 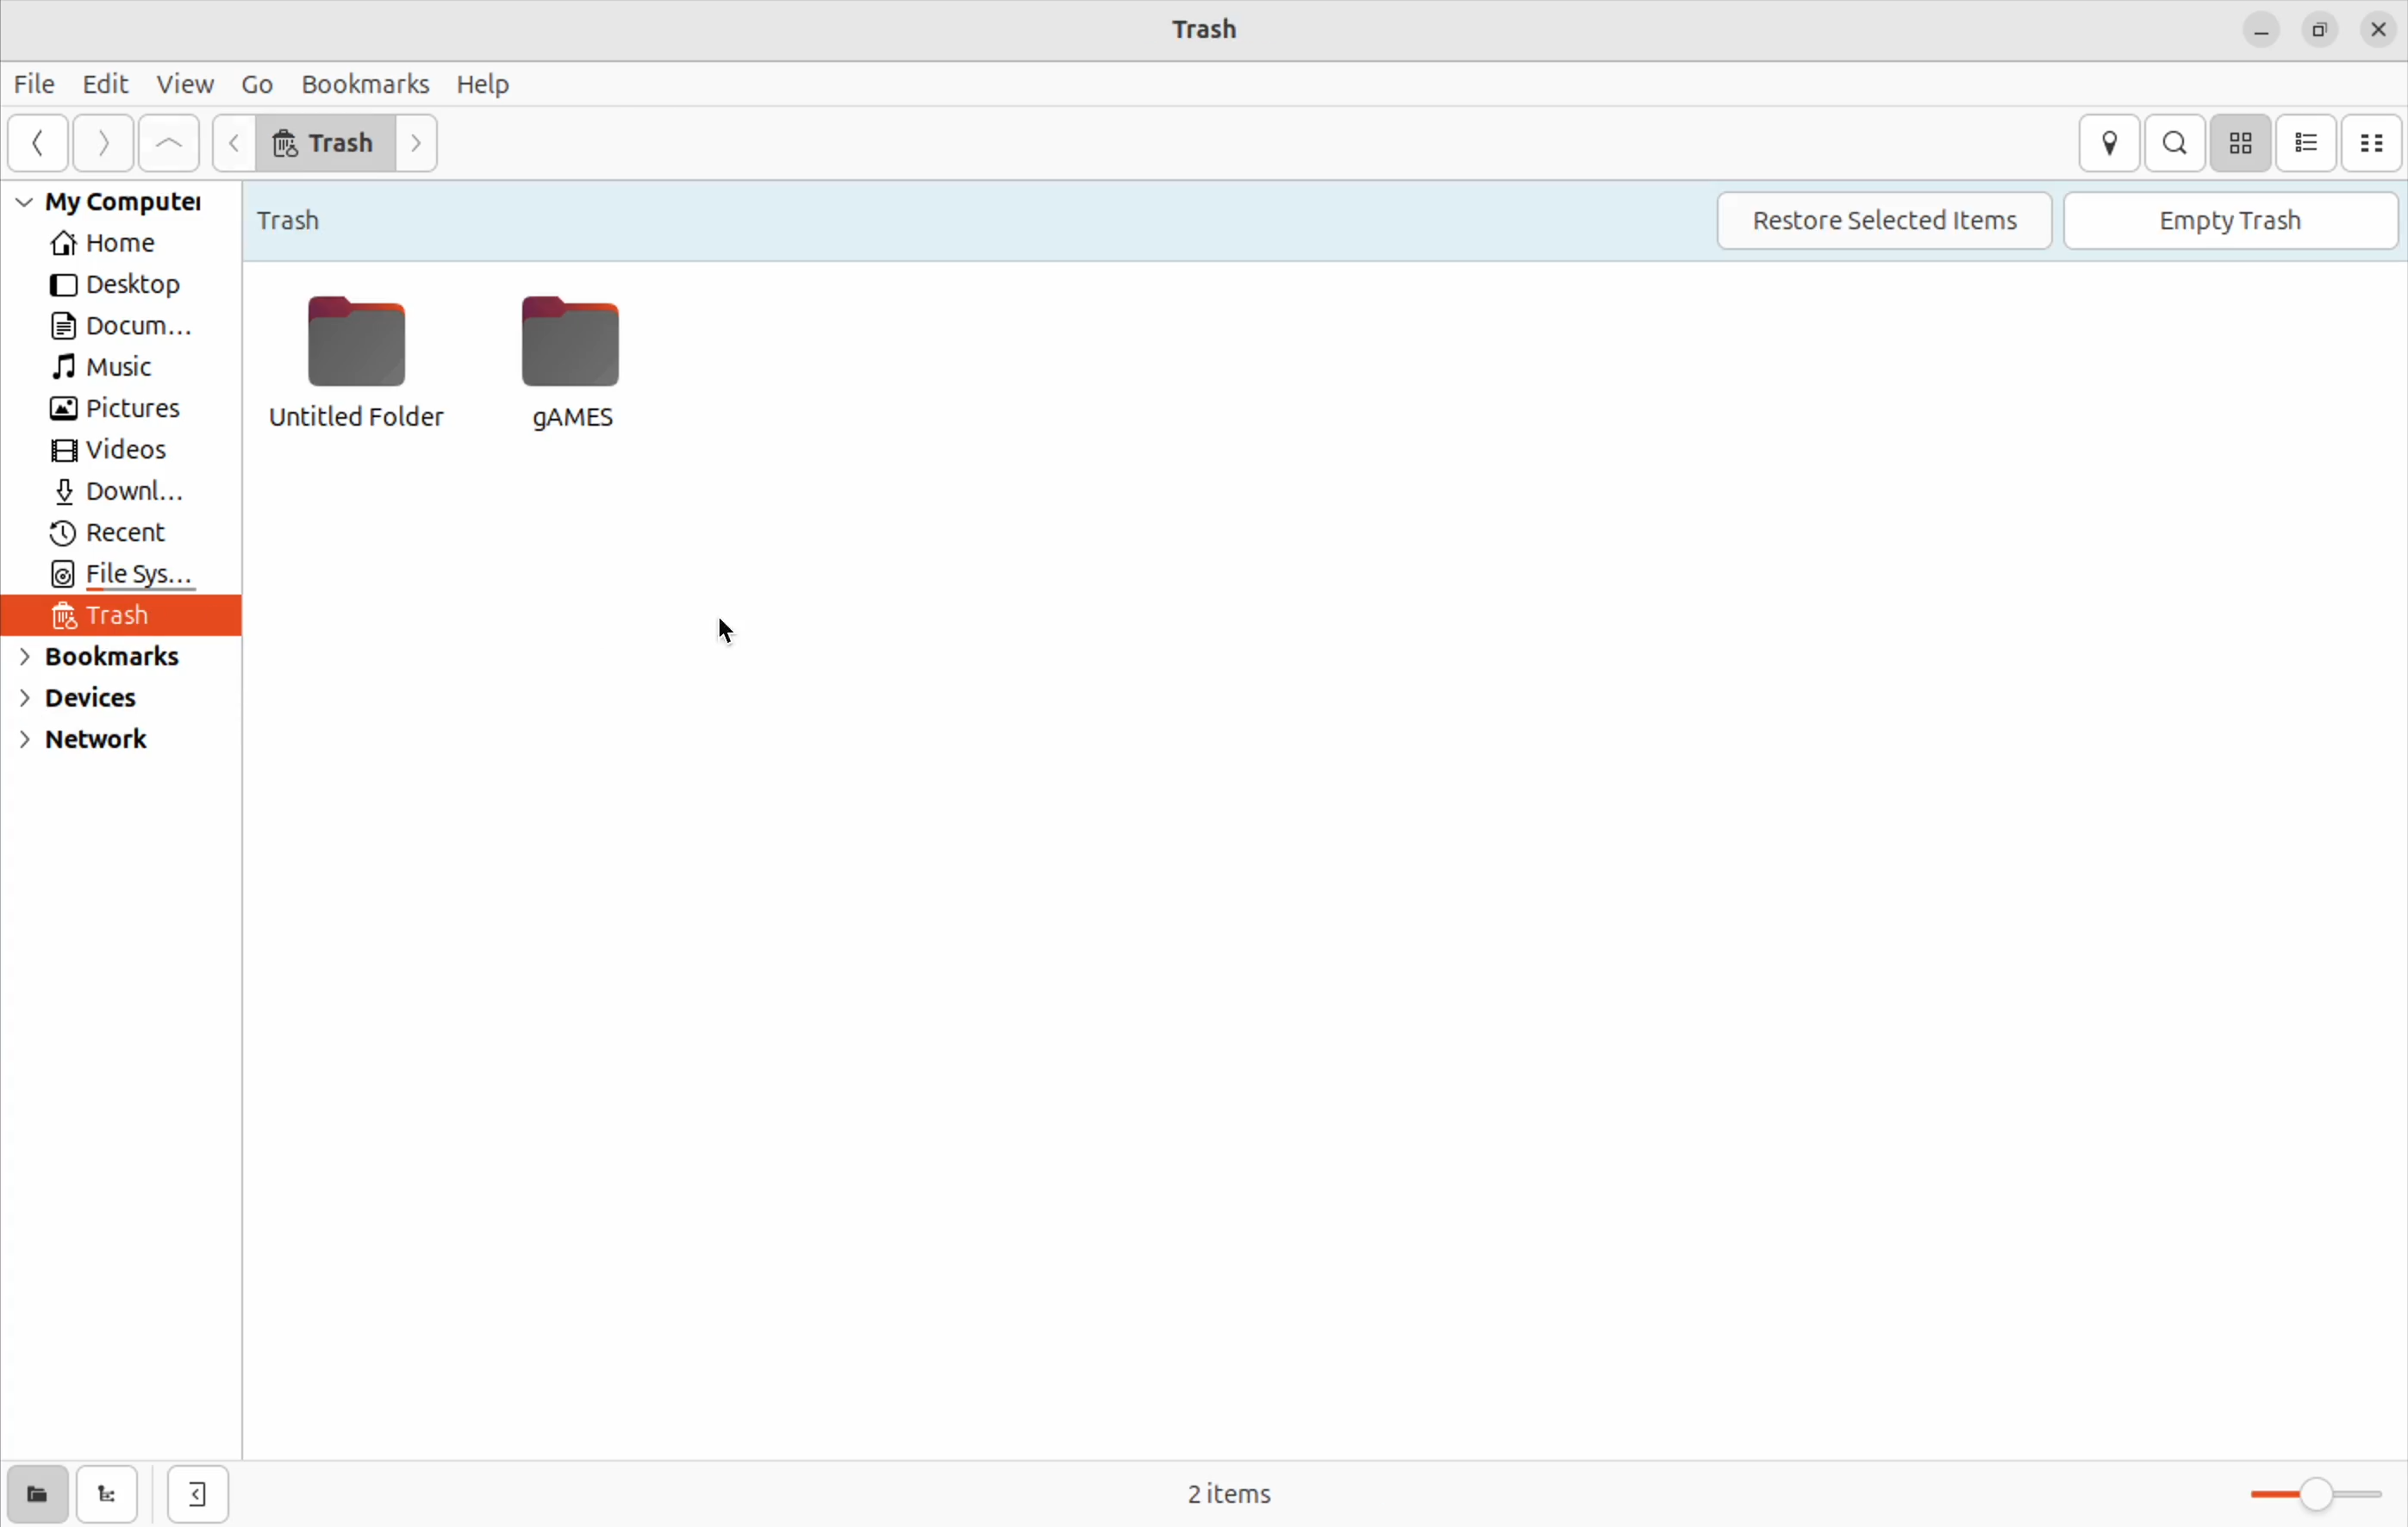 What do you see at coordinates (255, 82) in the screenshot?
I see `Go` at bounding box center [255, 82].